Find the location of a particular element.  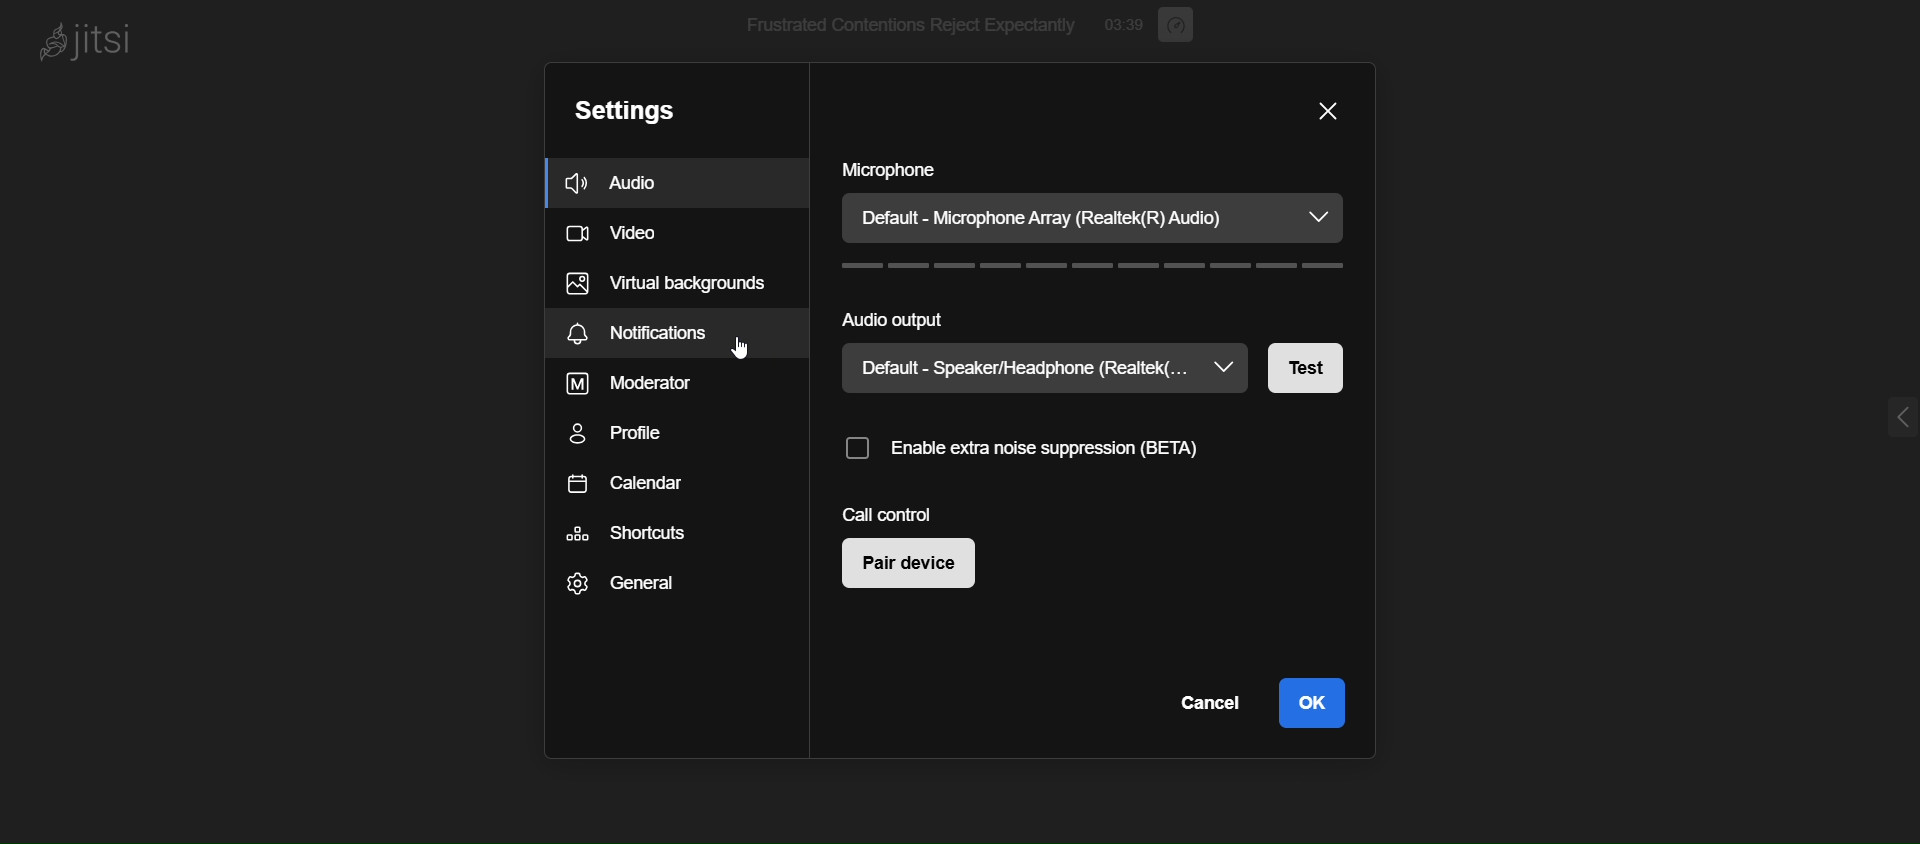

enable extra noise suprresion is located at coordinates (1025, 449).